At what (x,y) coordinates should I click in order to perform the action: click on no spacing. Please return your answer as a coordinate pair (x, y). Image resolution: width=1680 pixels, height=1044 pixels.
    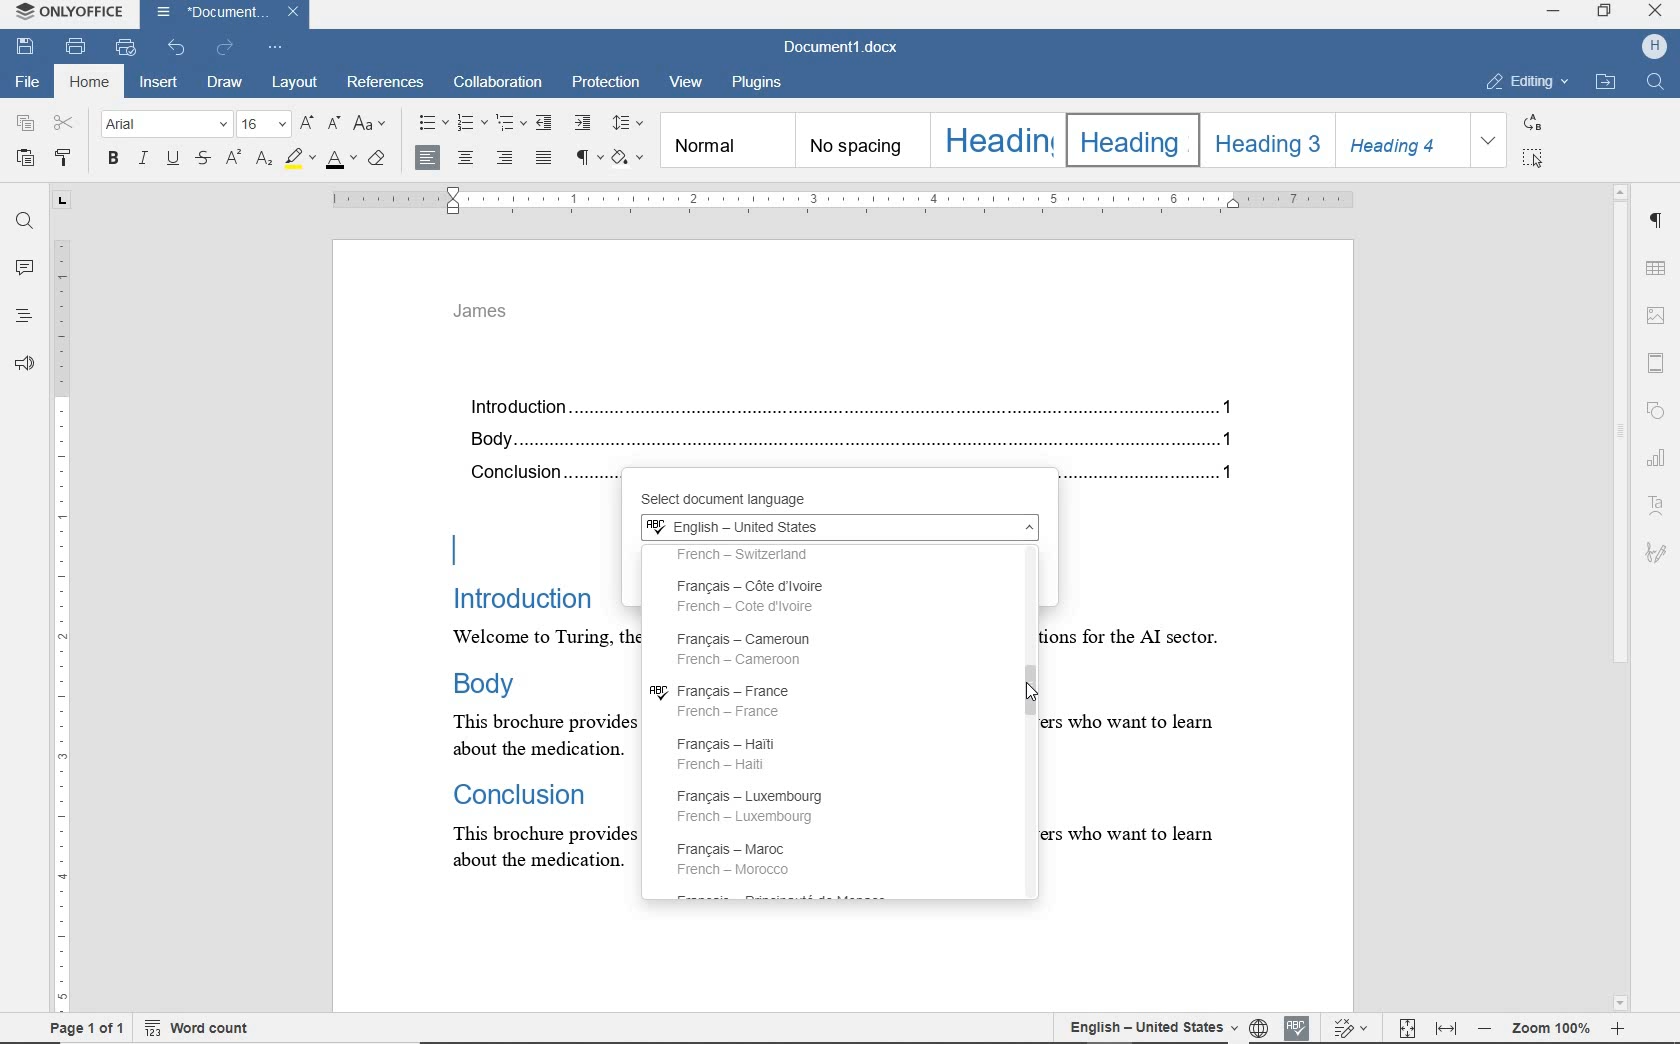
    Looking at the image, I should click on (860, 141).